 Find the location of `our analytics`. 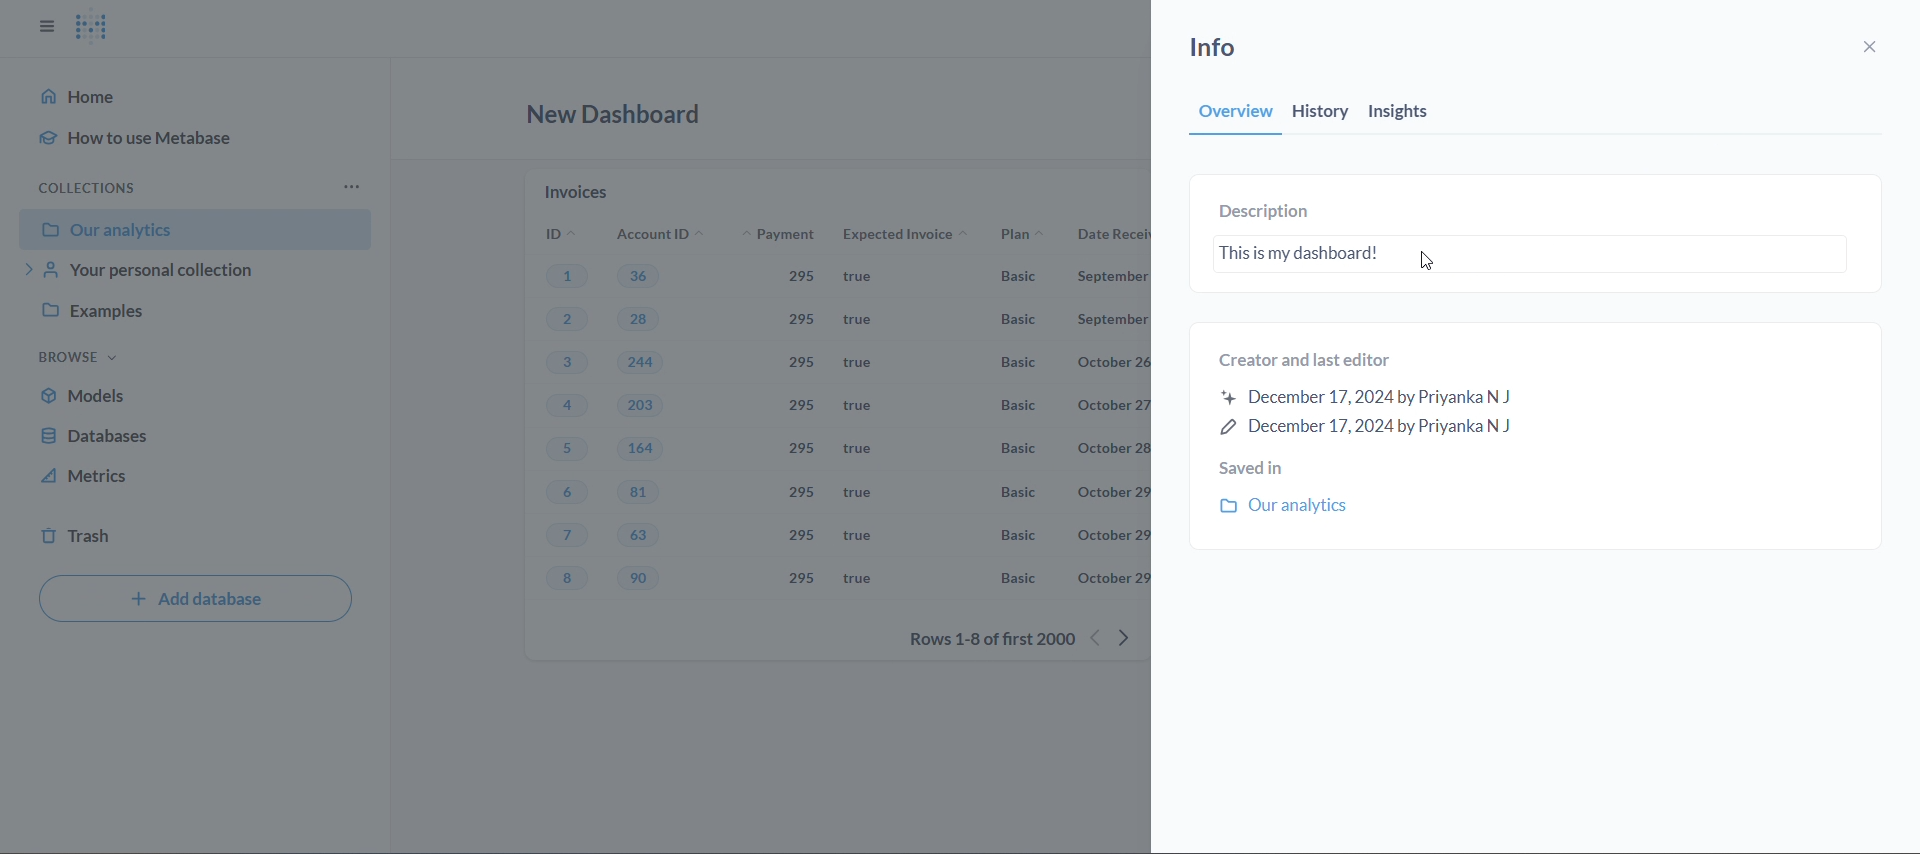

our analytics is located at coordinates (1292, 505).